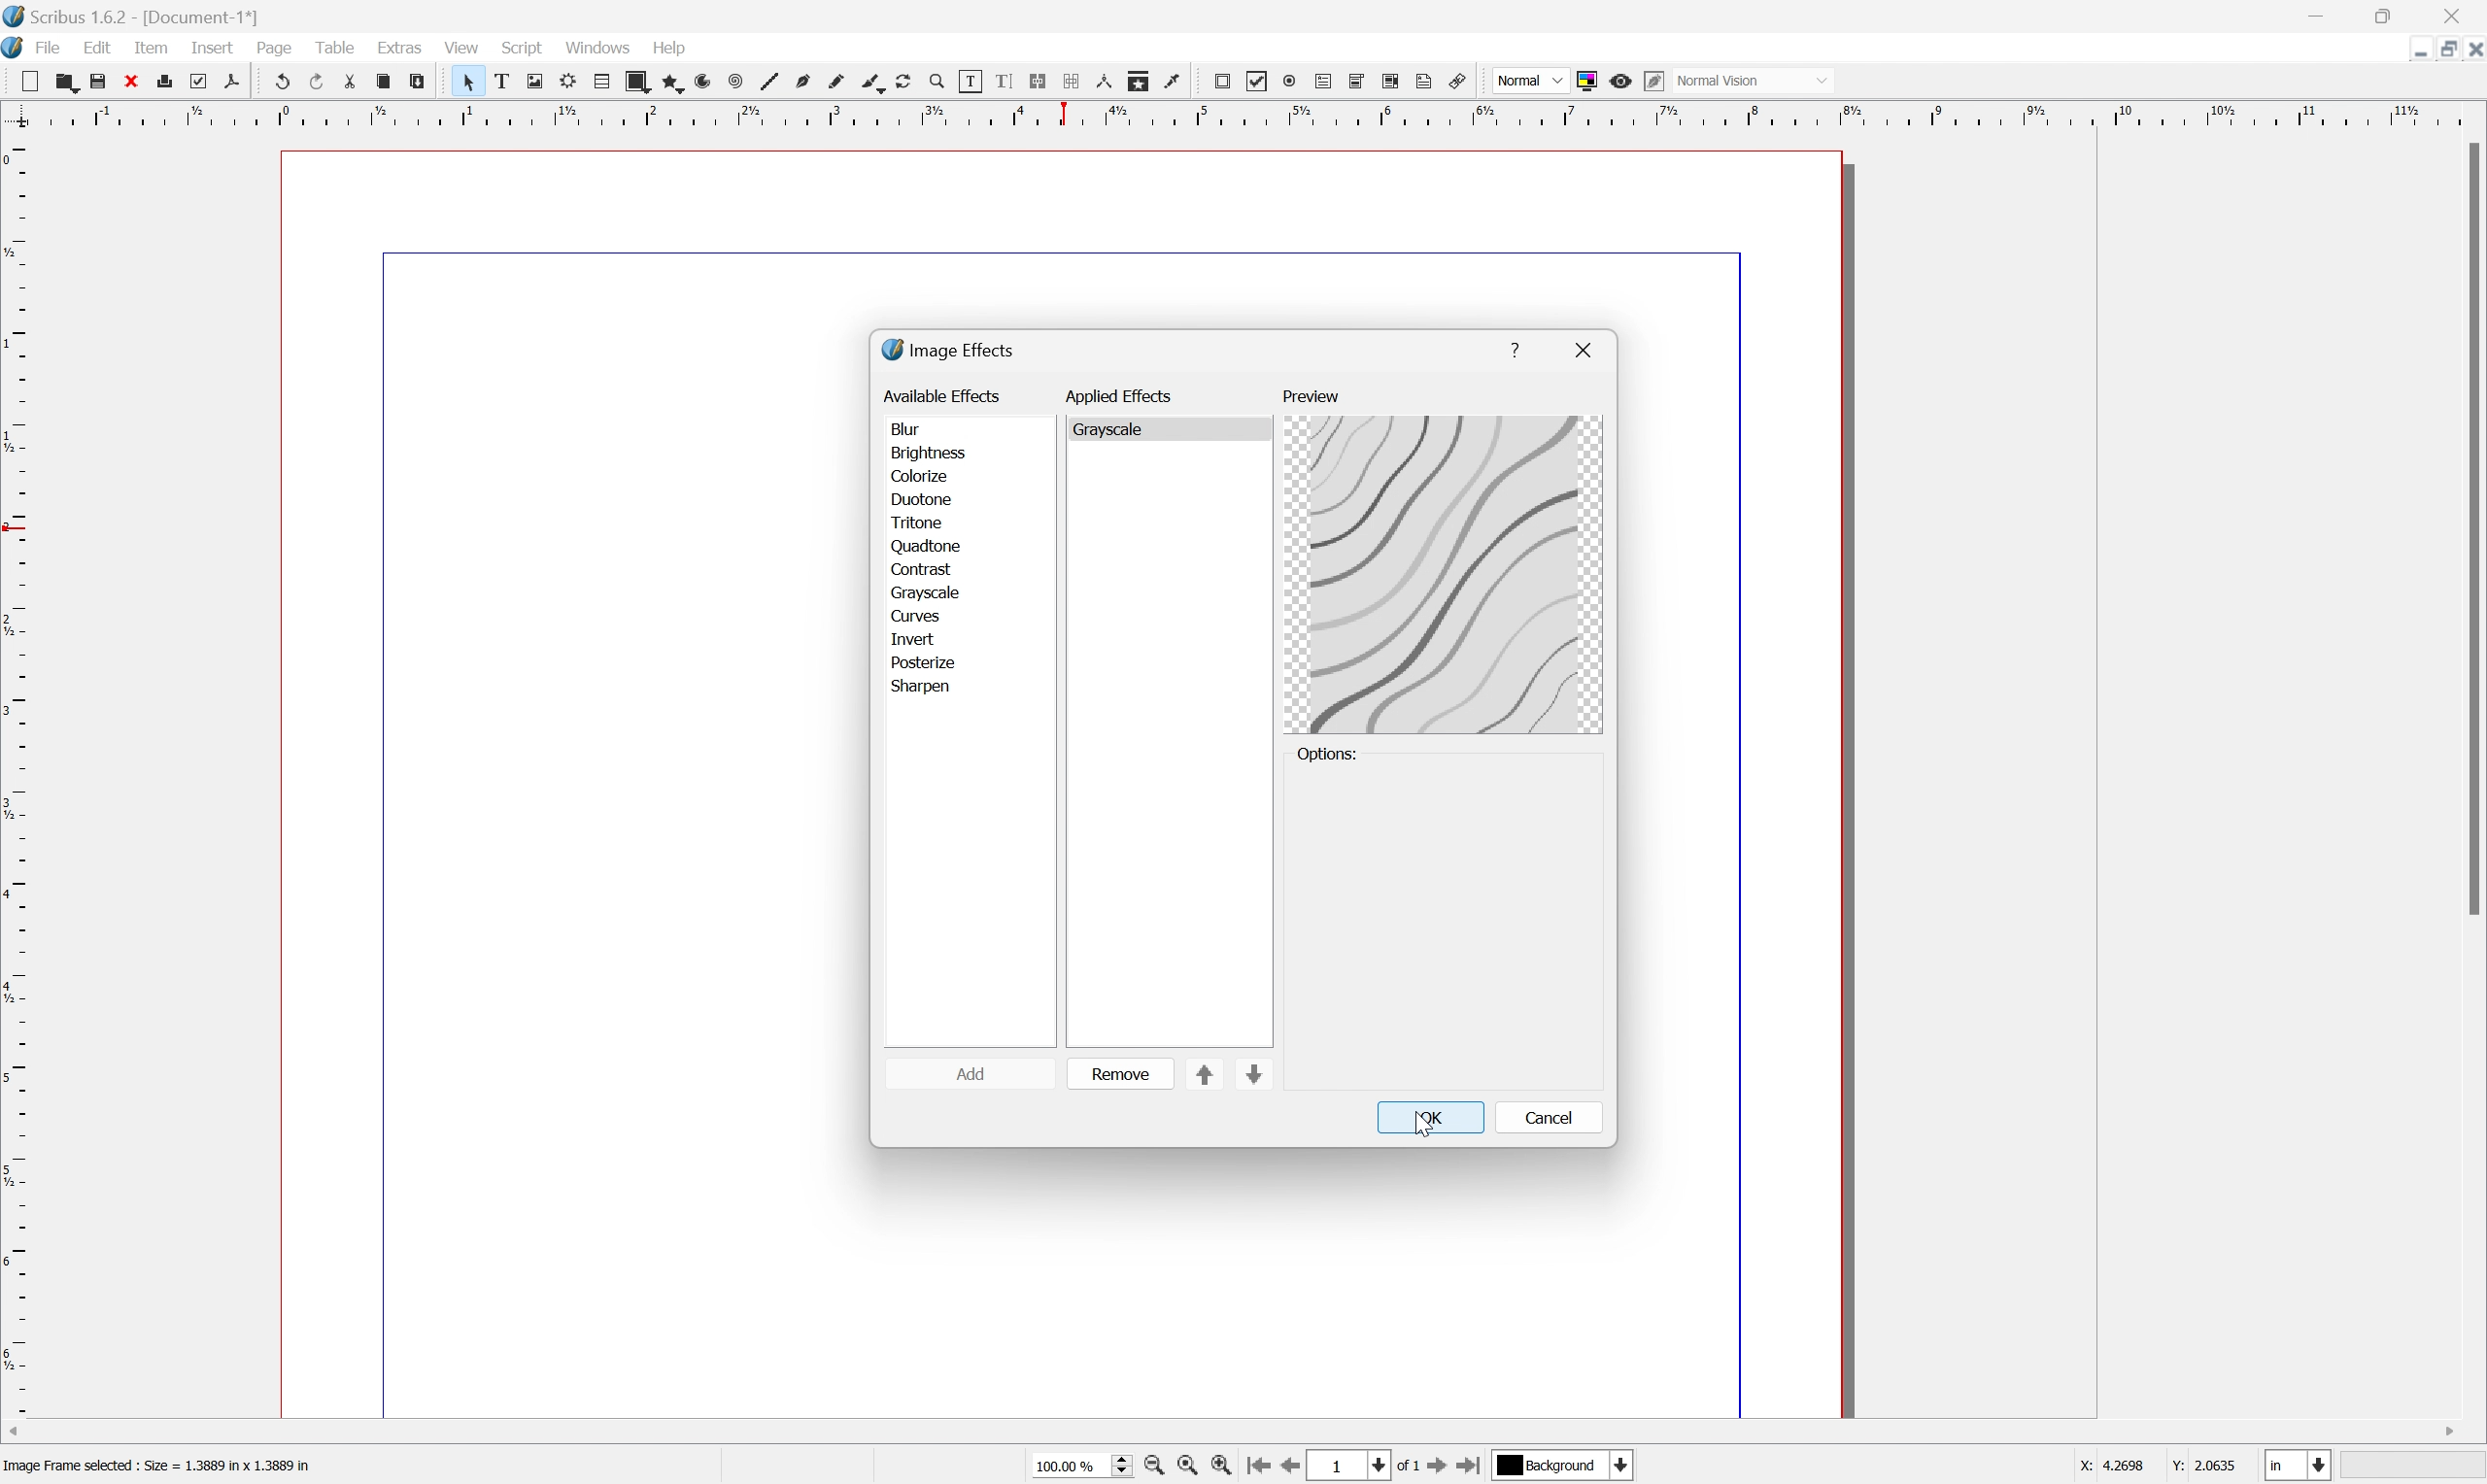  Describe the element at coordinates (1106, 83) in the screenshot. I see `Measurements` at that location.